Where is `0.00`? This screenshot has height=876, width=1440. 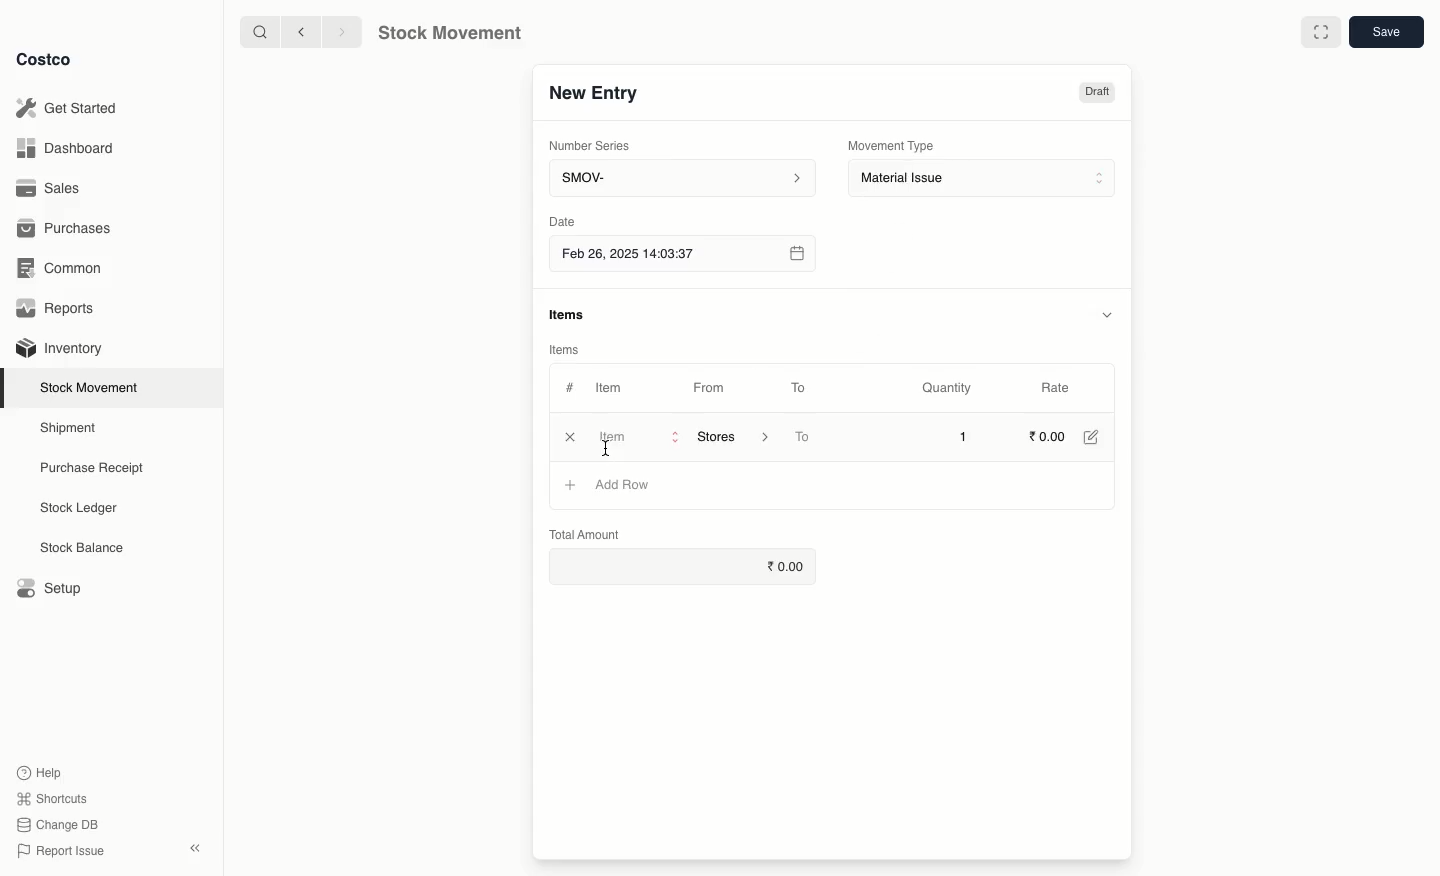 0.00 is located at coordinates (689, 568).